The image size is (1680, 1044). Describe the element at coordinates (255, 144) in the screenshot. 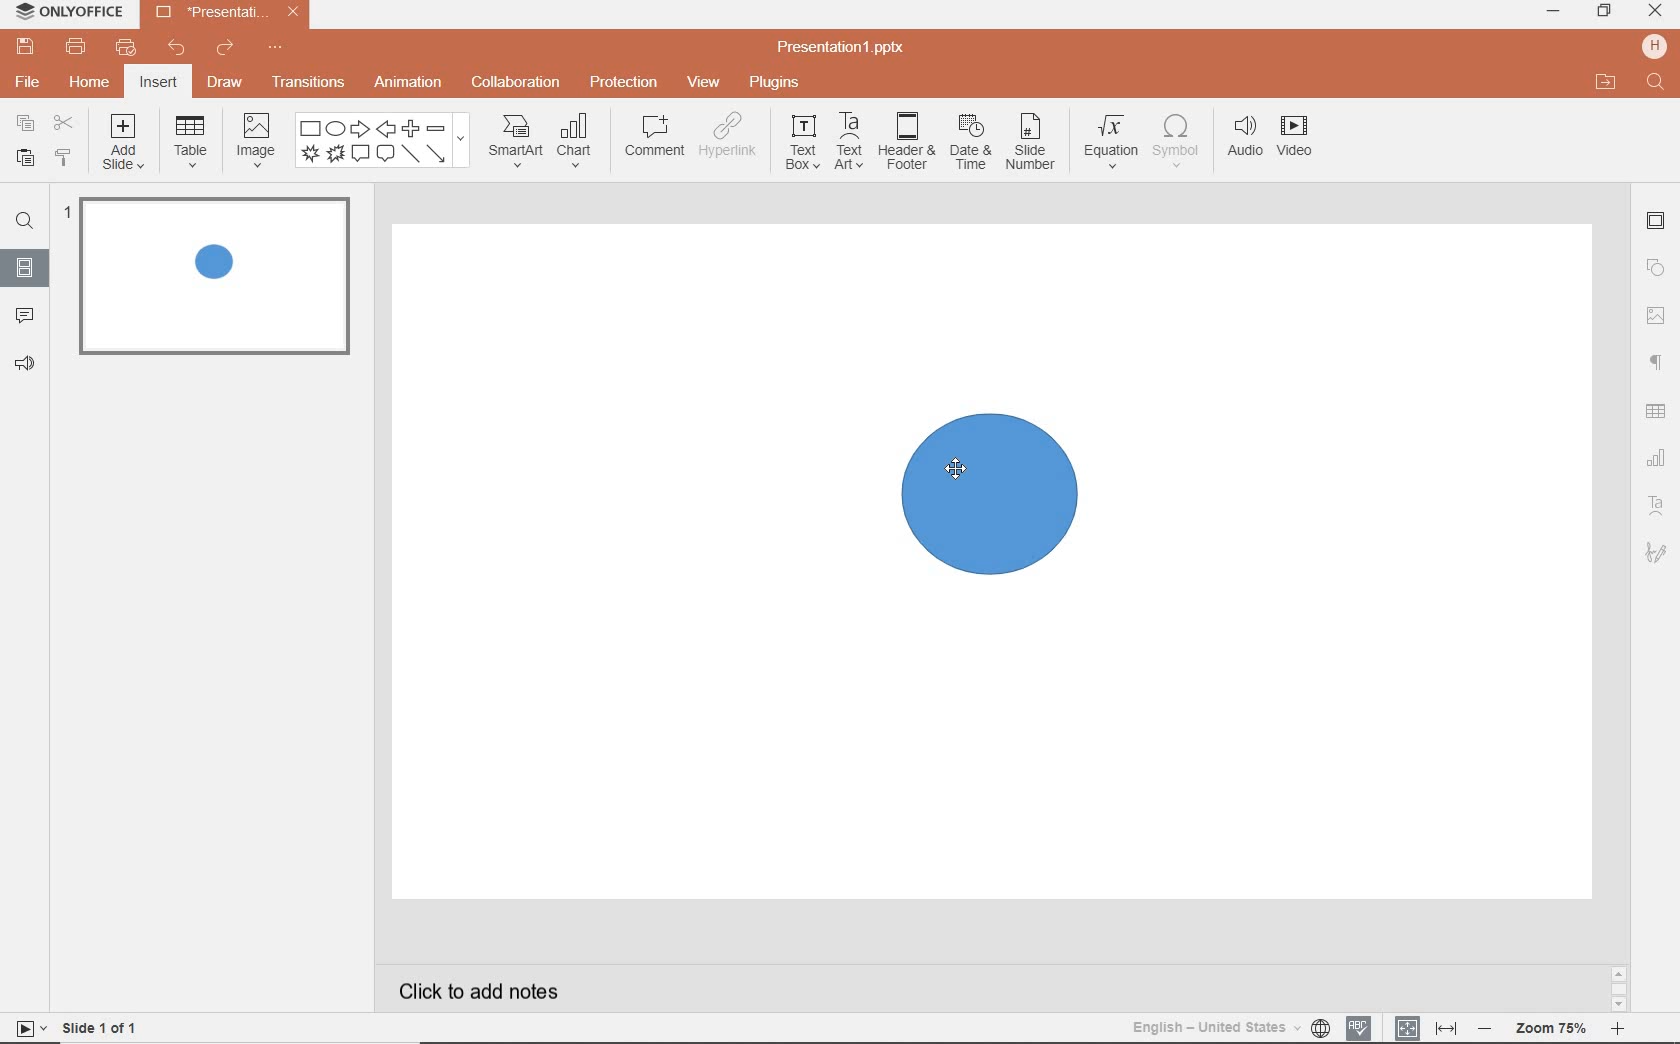

I see `image` at that location.